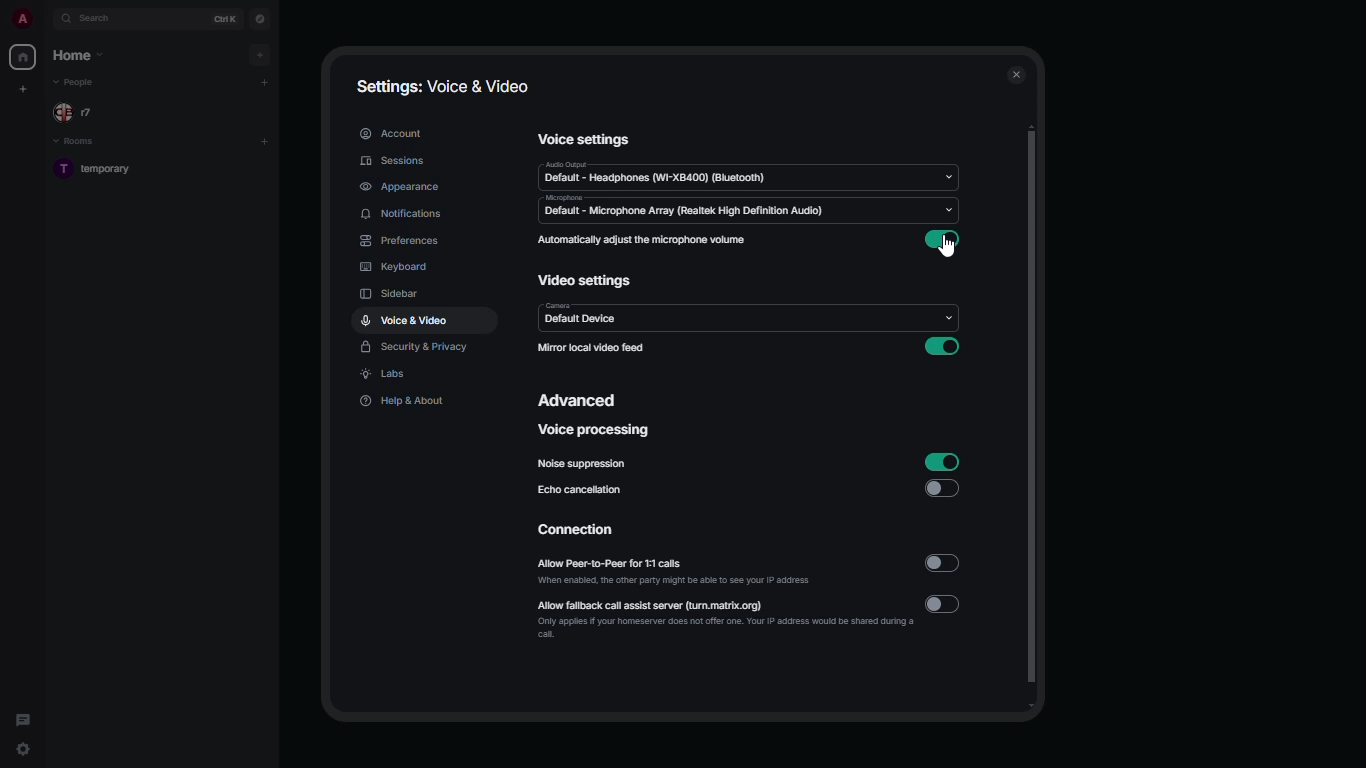 The height and width of the screenshot is (768, 1366). Describe the element at coordinates (595, 430) in the screenshot. I see `voice processing` at that location.